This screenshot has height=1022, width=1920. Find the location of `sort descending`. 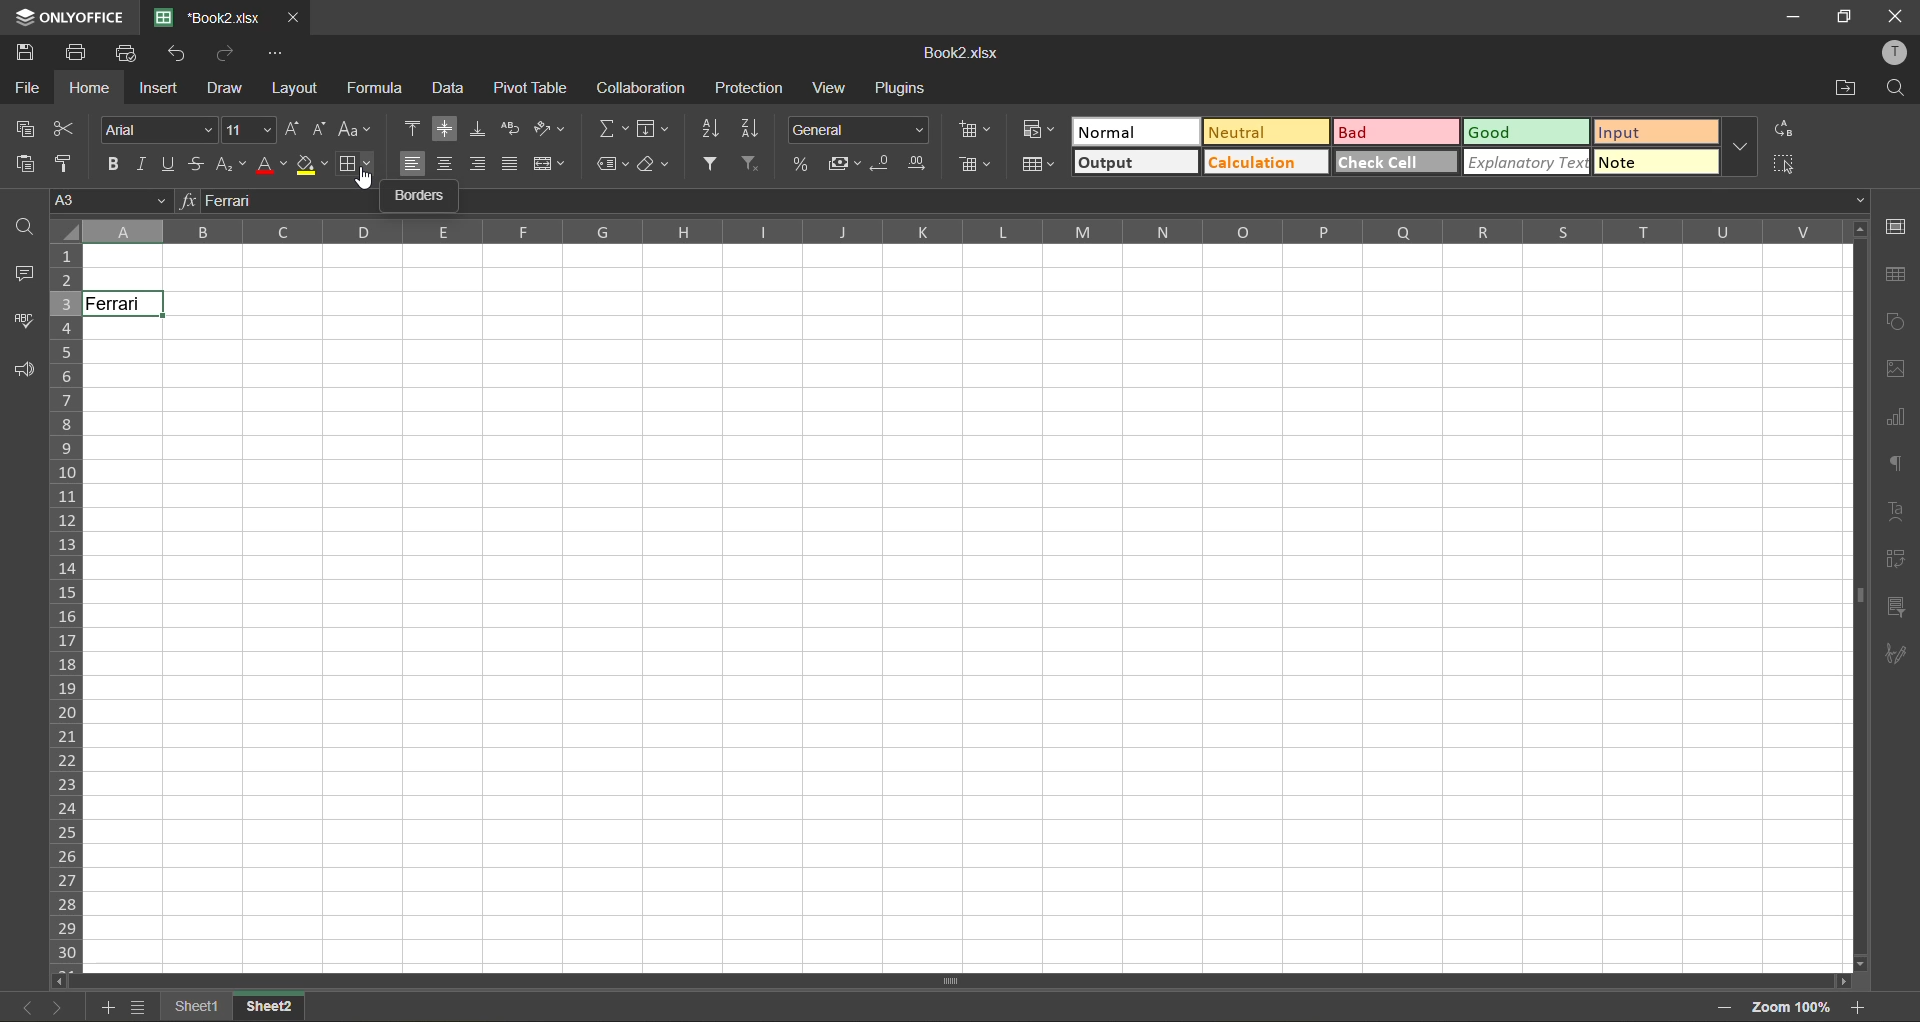

sort descending is located at coordinates (755, 130).